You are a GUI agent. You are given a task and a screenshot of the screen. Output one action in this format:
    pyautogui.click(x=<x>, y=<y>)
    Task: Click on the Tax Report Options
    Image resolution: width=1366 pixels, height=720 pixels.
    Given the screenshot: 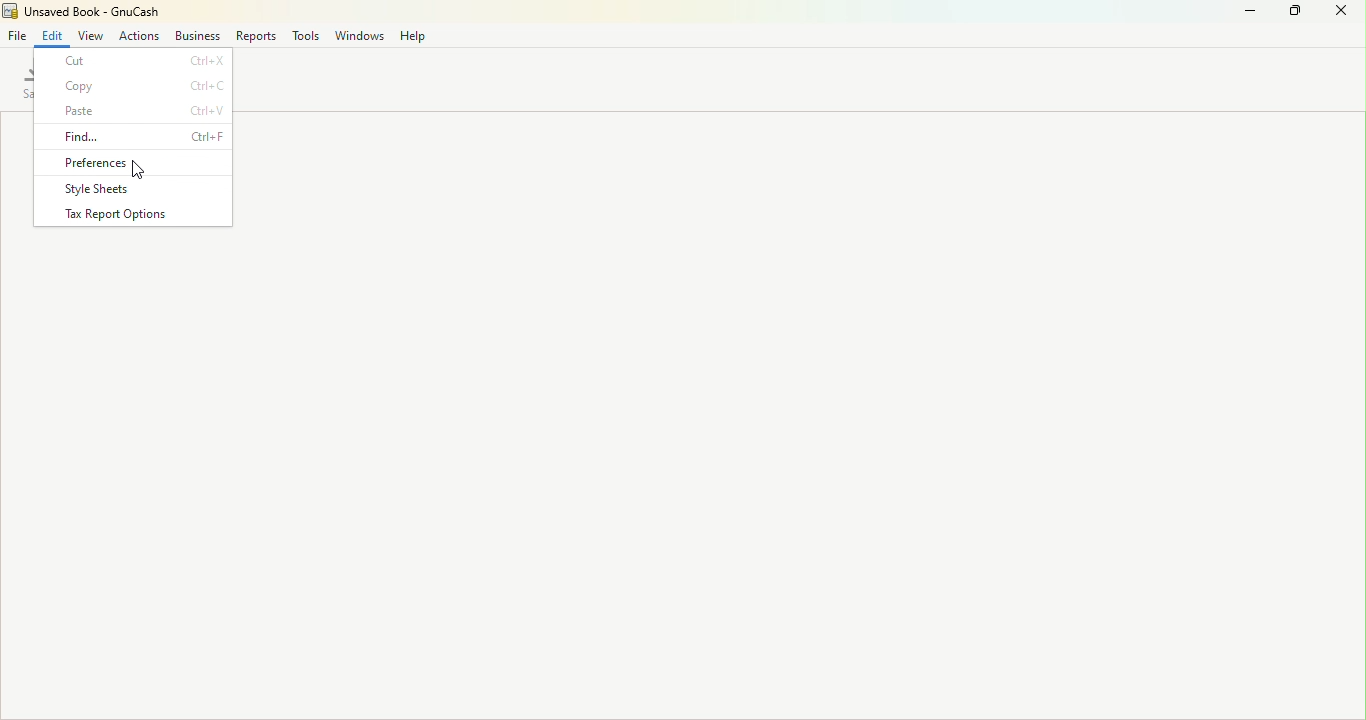 What is the action you would take?
    pyautogui.click(x=134, y=217)
    